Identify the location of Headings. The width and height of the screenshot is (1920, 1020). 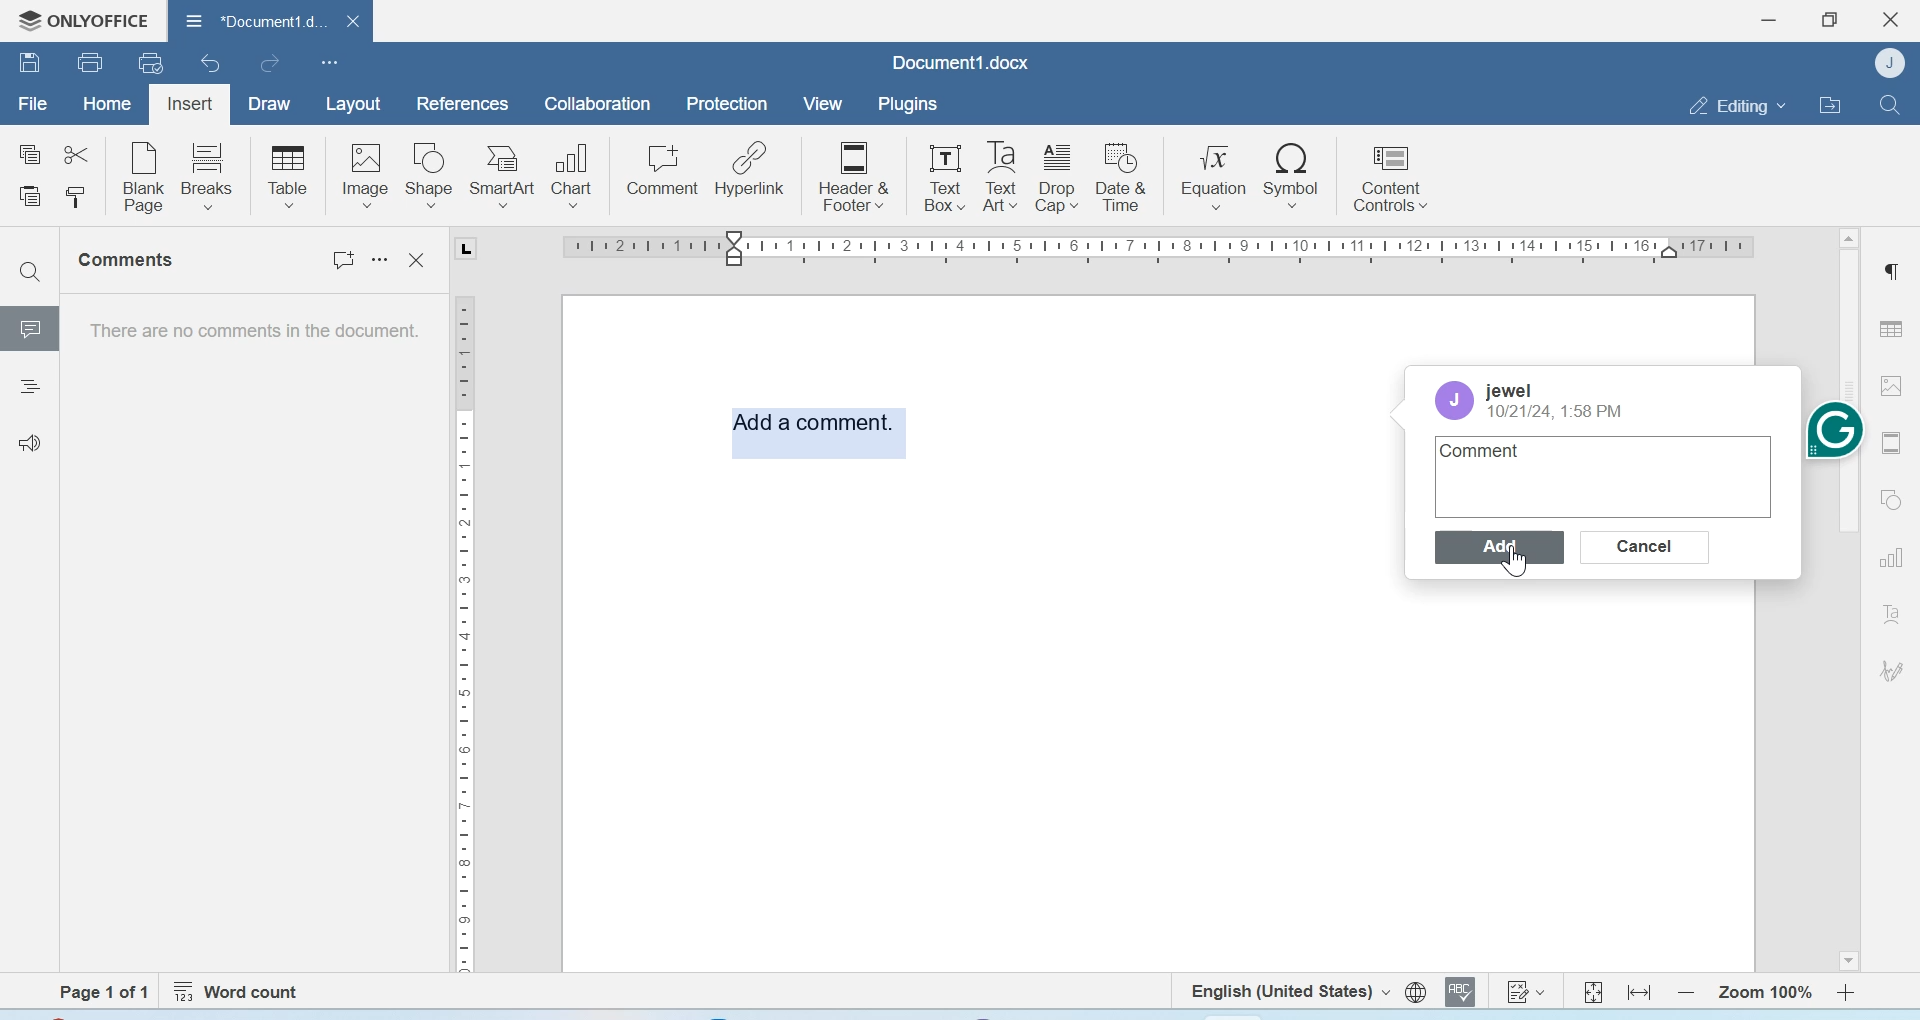
(29, 389).